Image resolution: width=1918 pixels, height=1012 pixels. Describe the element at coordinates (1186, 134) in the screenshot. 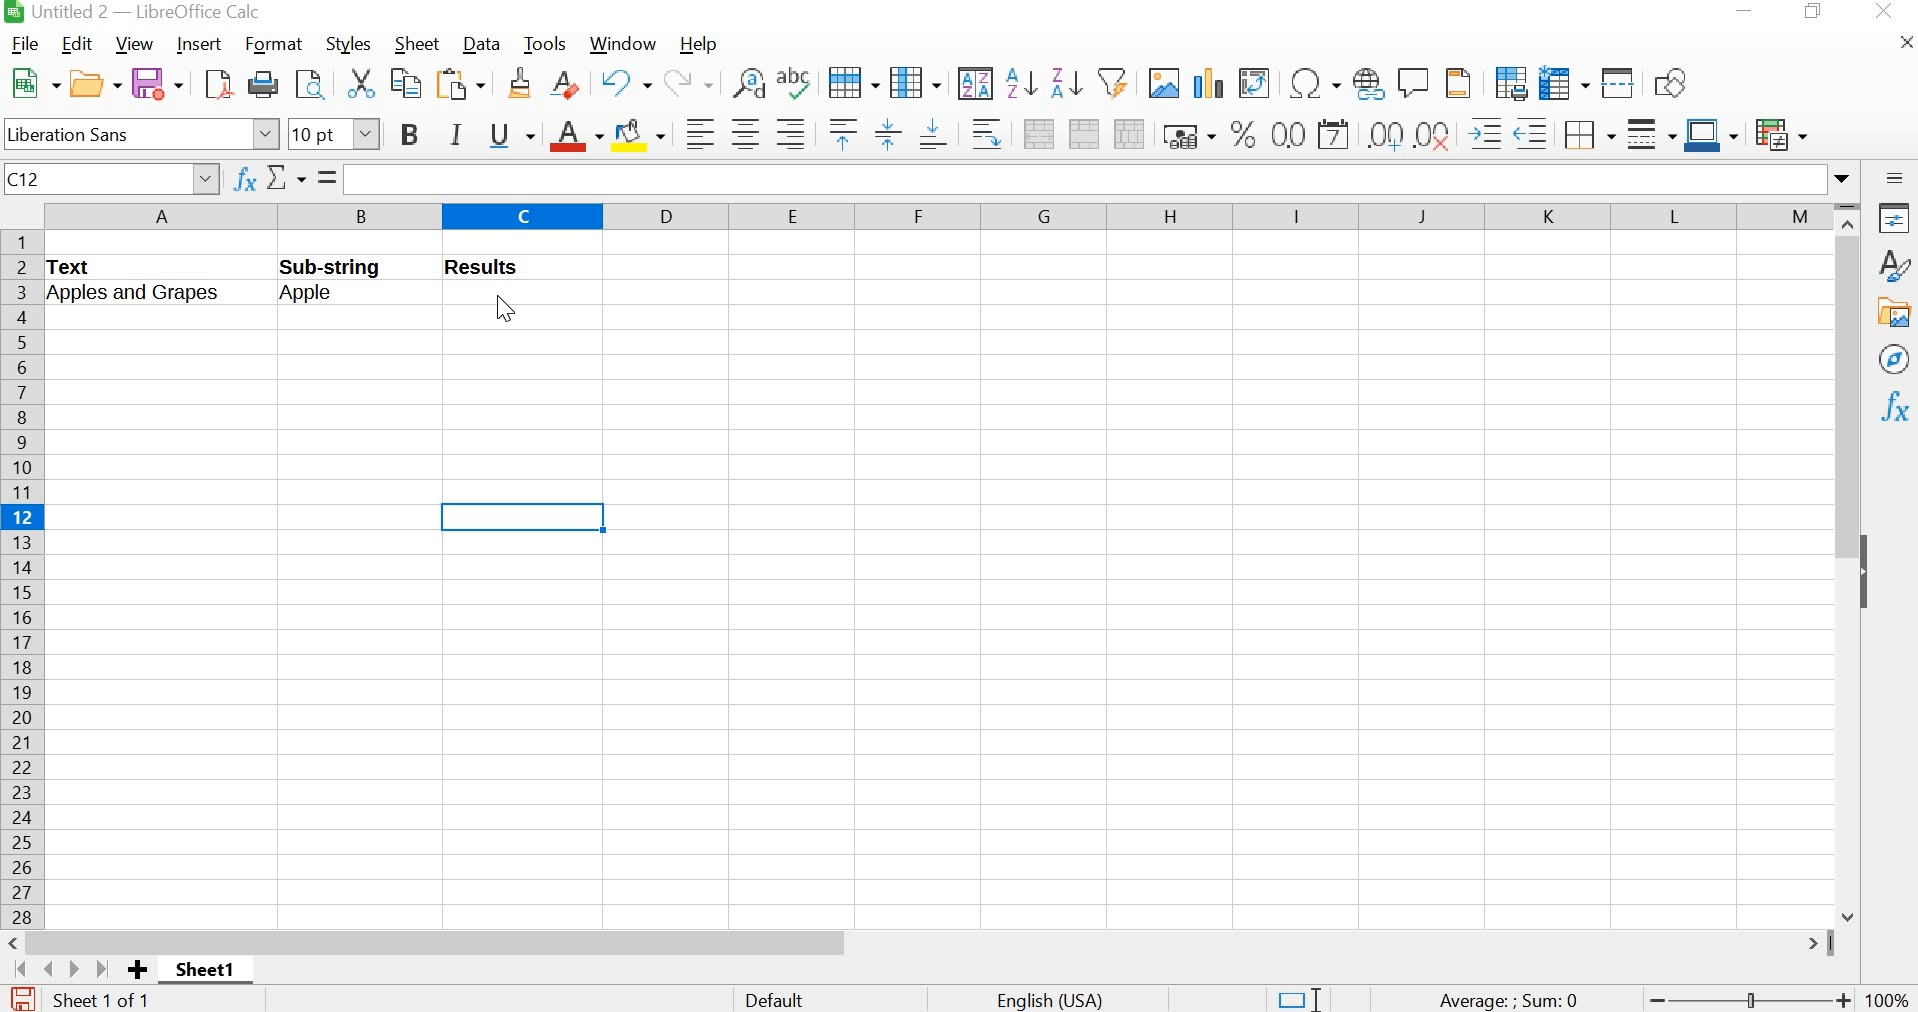

I see `format as currency` at that location.